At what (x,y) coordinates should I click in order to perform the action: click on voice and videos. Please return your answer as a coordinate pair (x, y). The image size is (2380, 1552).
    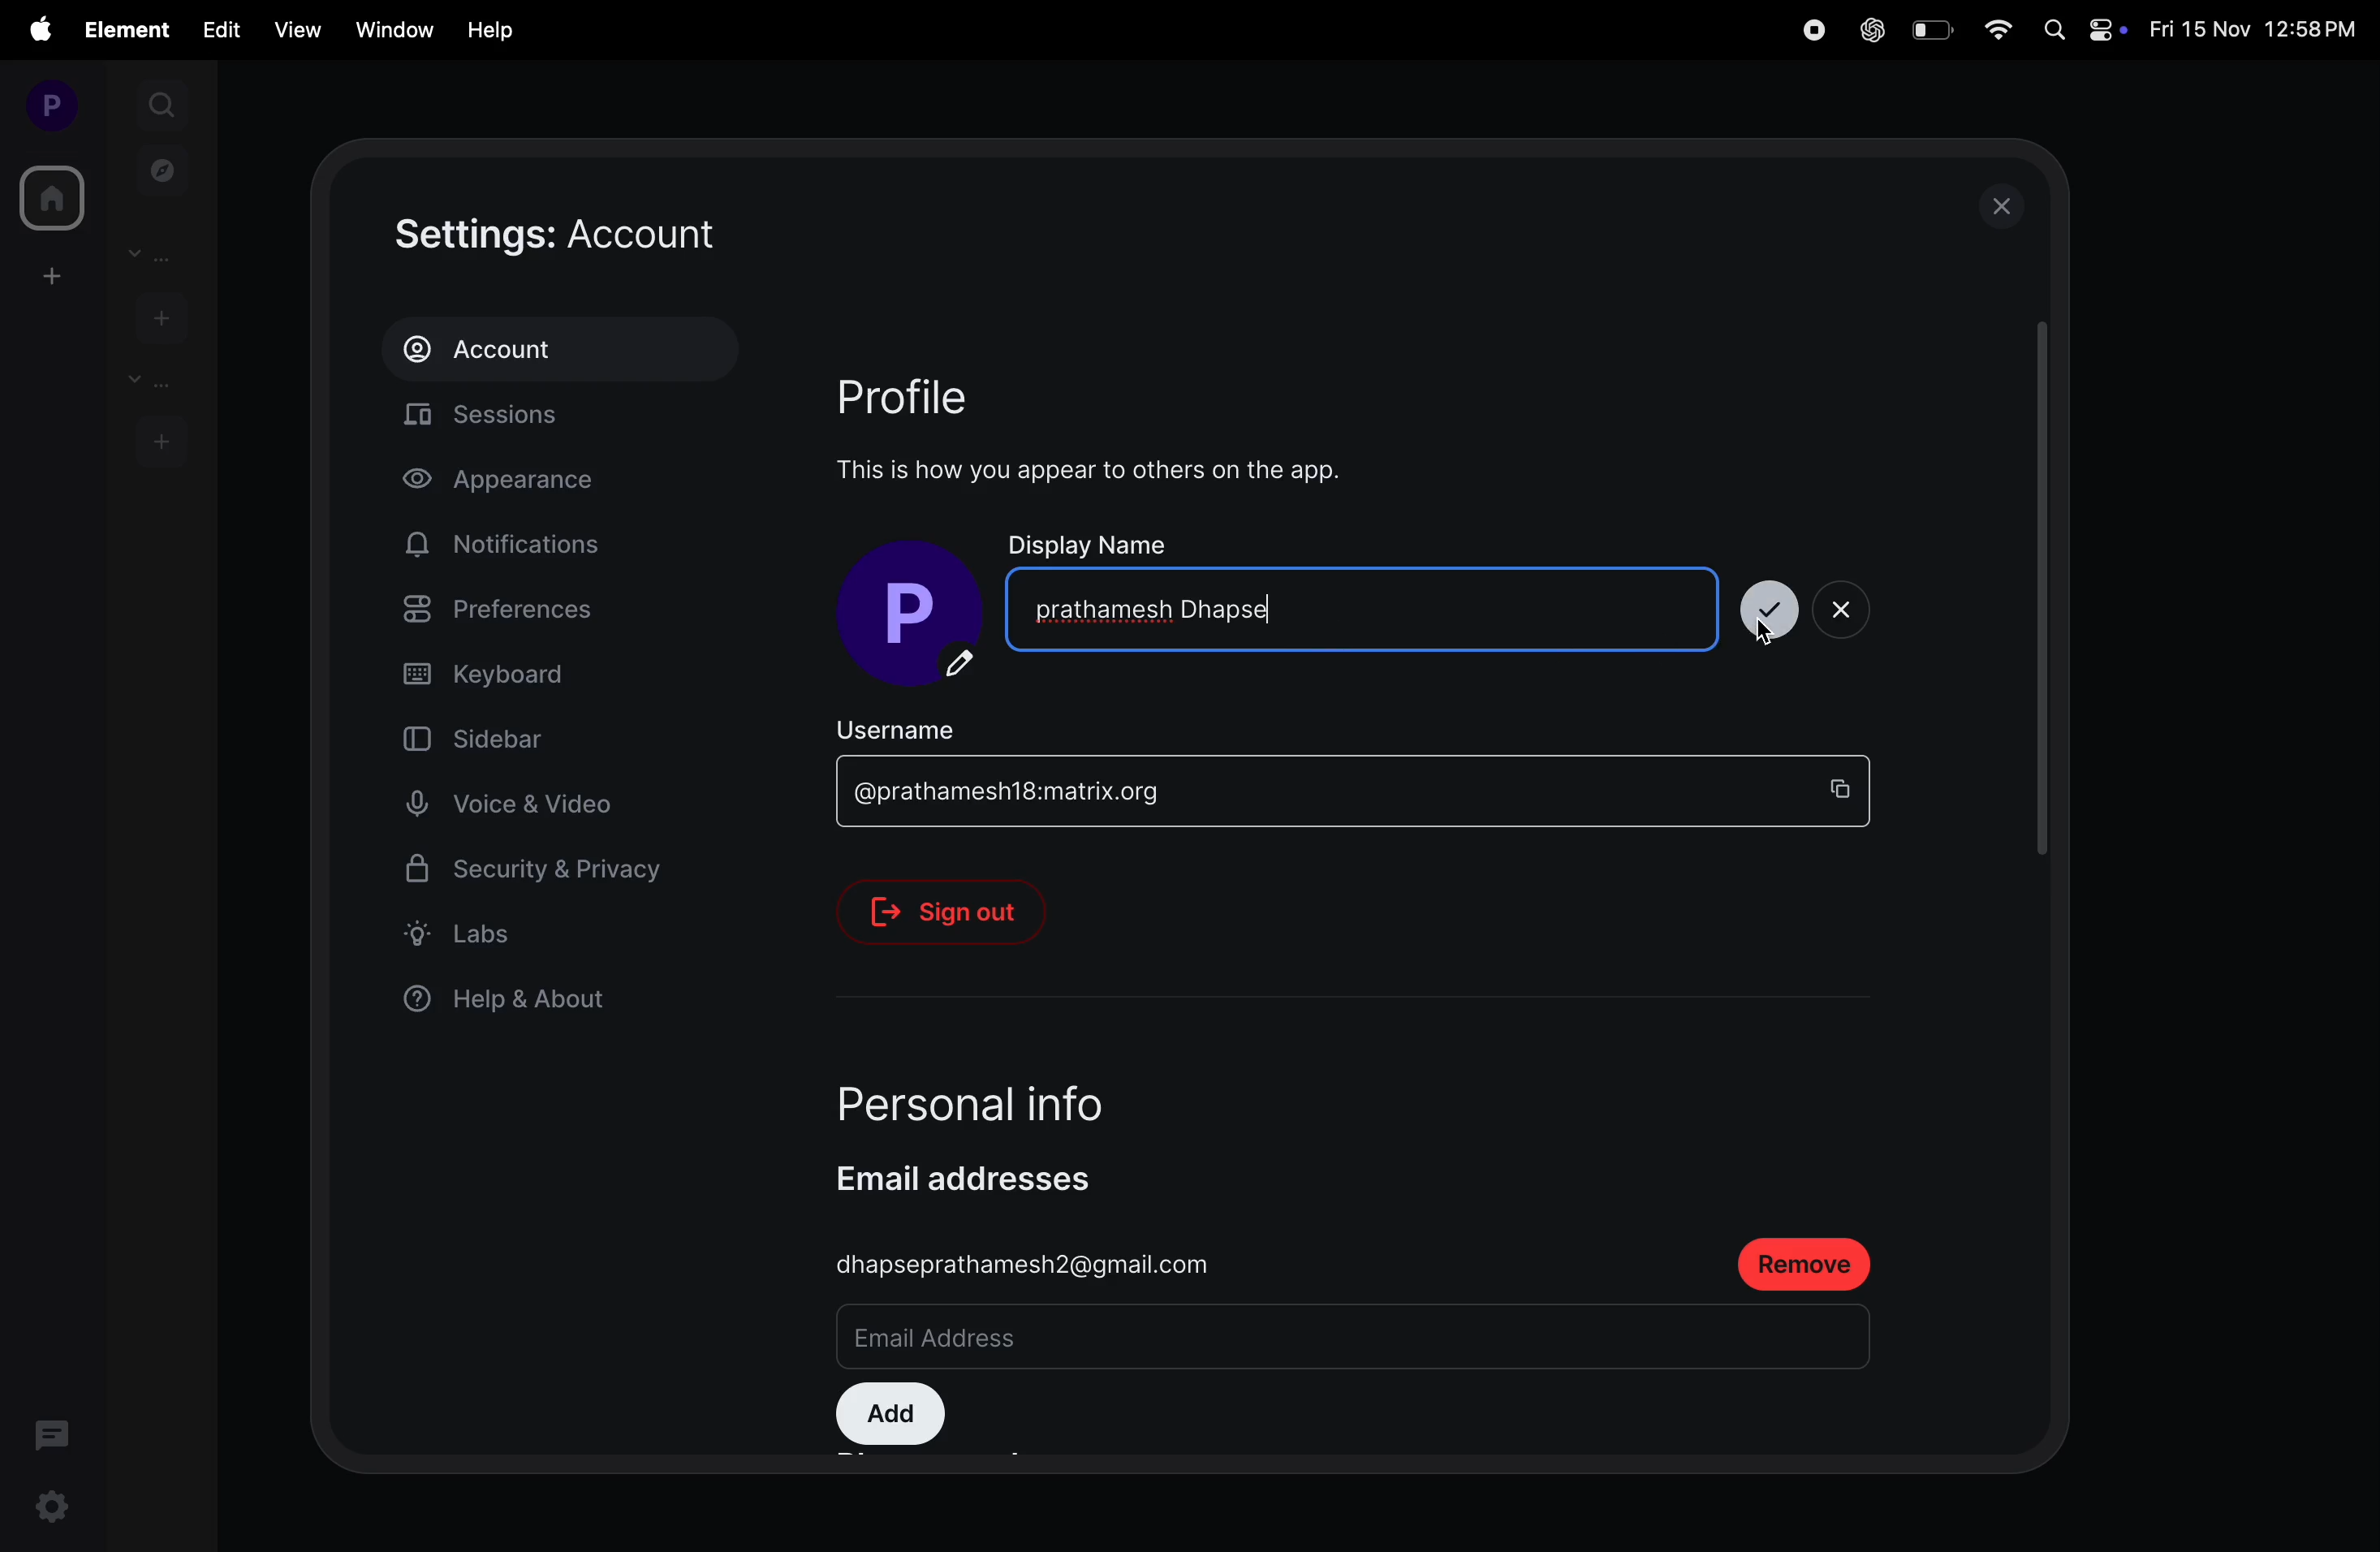
    Looking at the image, I should click on (521, 805).